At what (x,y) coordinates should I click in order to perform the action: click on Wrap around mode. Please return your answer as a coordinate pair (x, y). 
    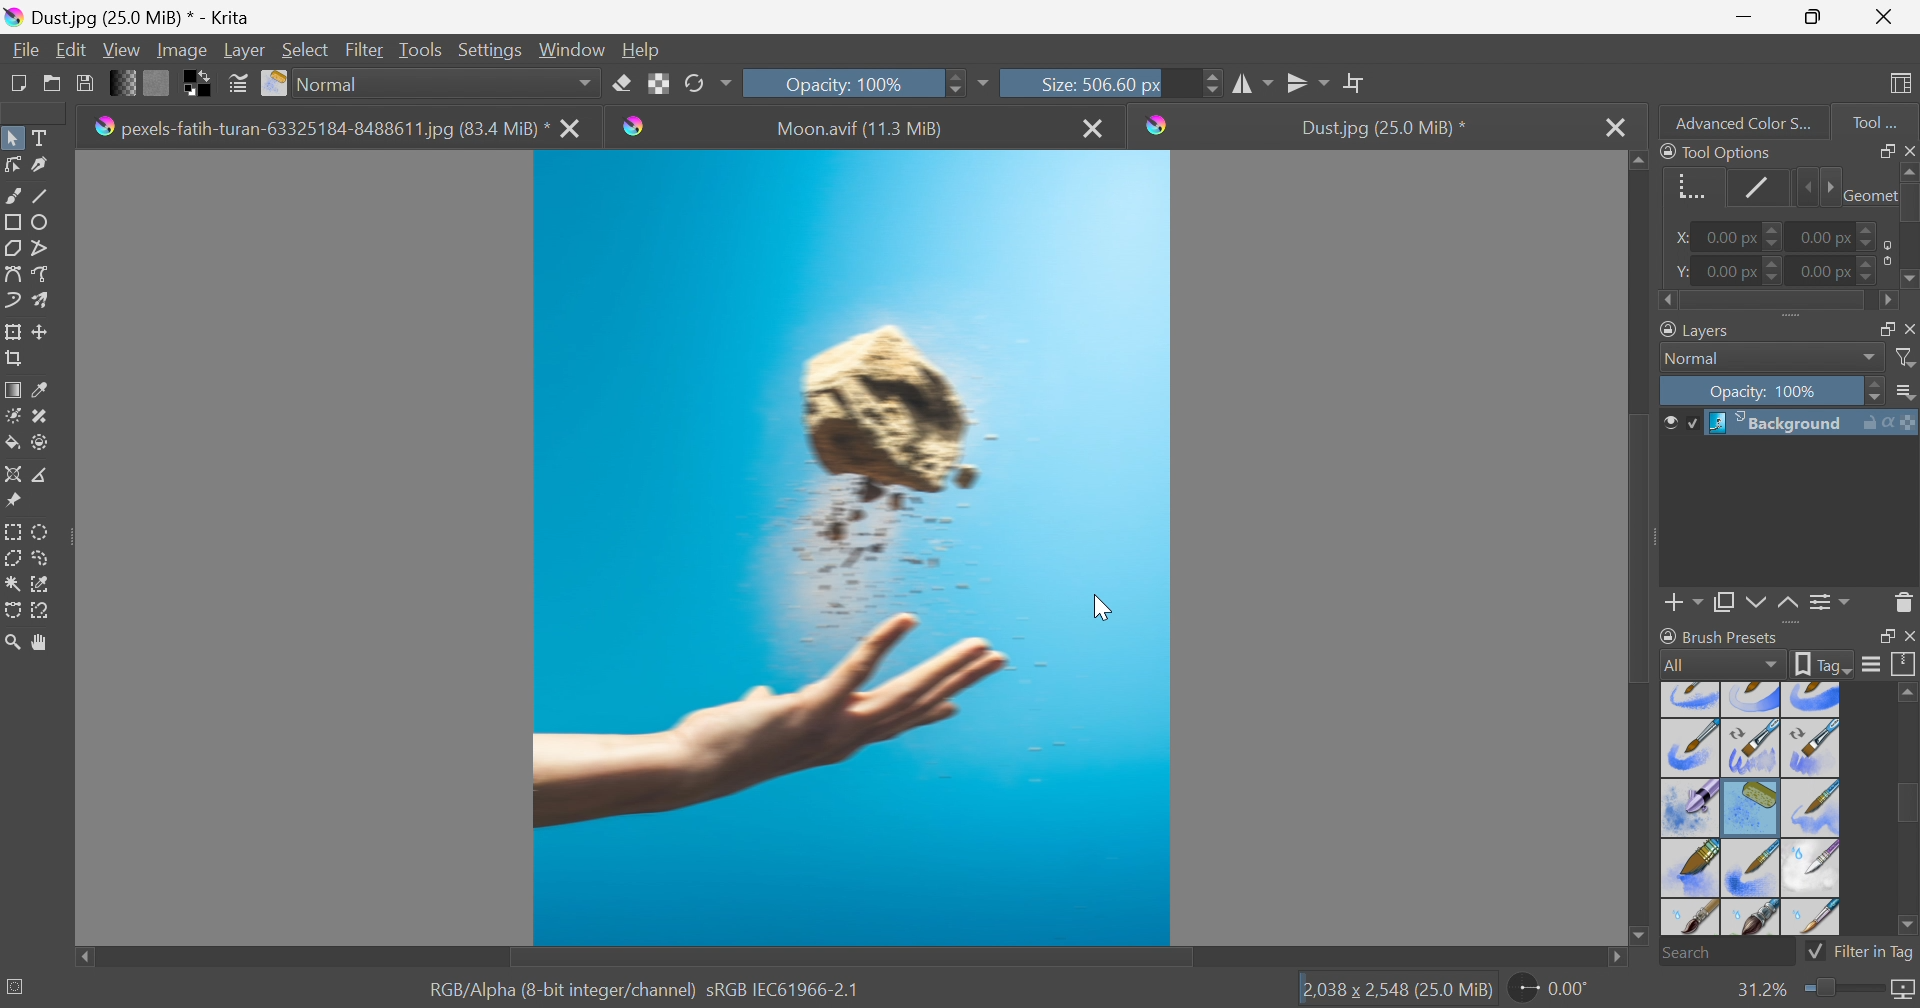
    Looking at the image, I should click on (1357, 82).